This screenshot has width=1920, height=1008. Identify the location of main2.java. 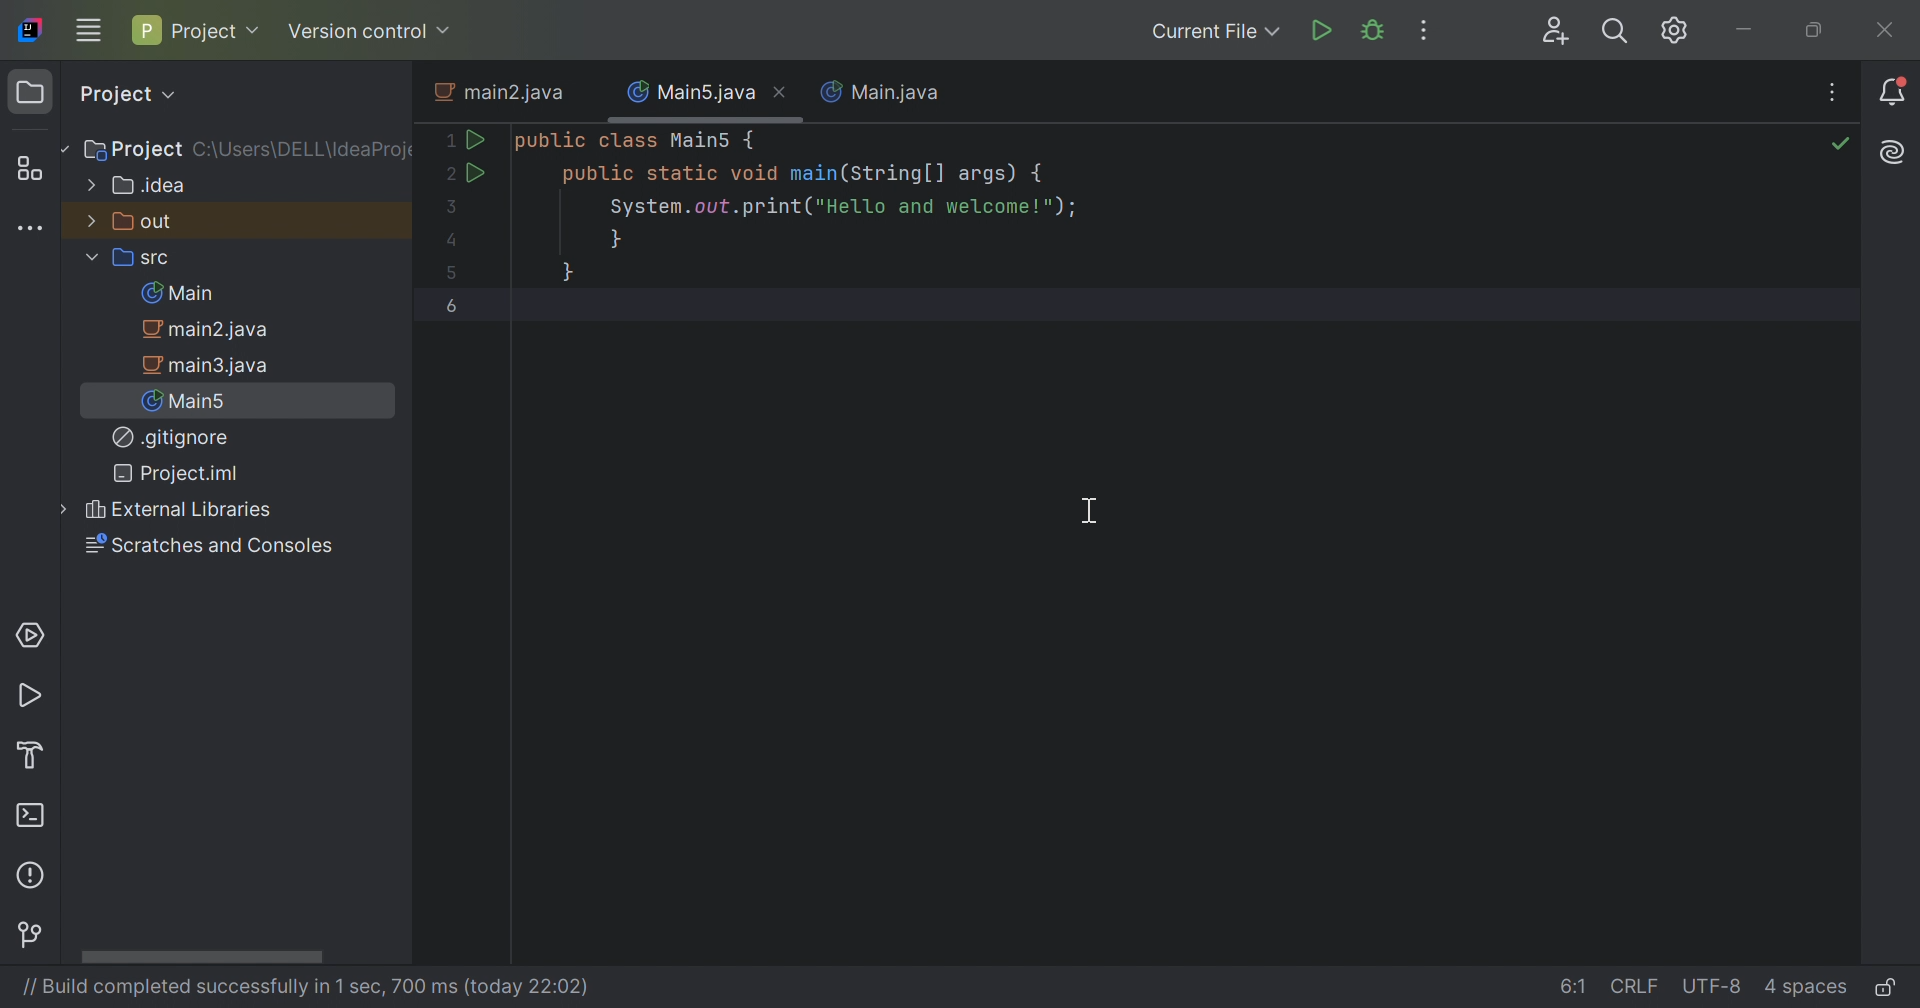
(504, 93).